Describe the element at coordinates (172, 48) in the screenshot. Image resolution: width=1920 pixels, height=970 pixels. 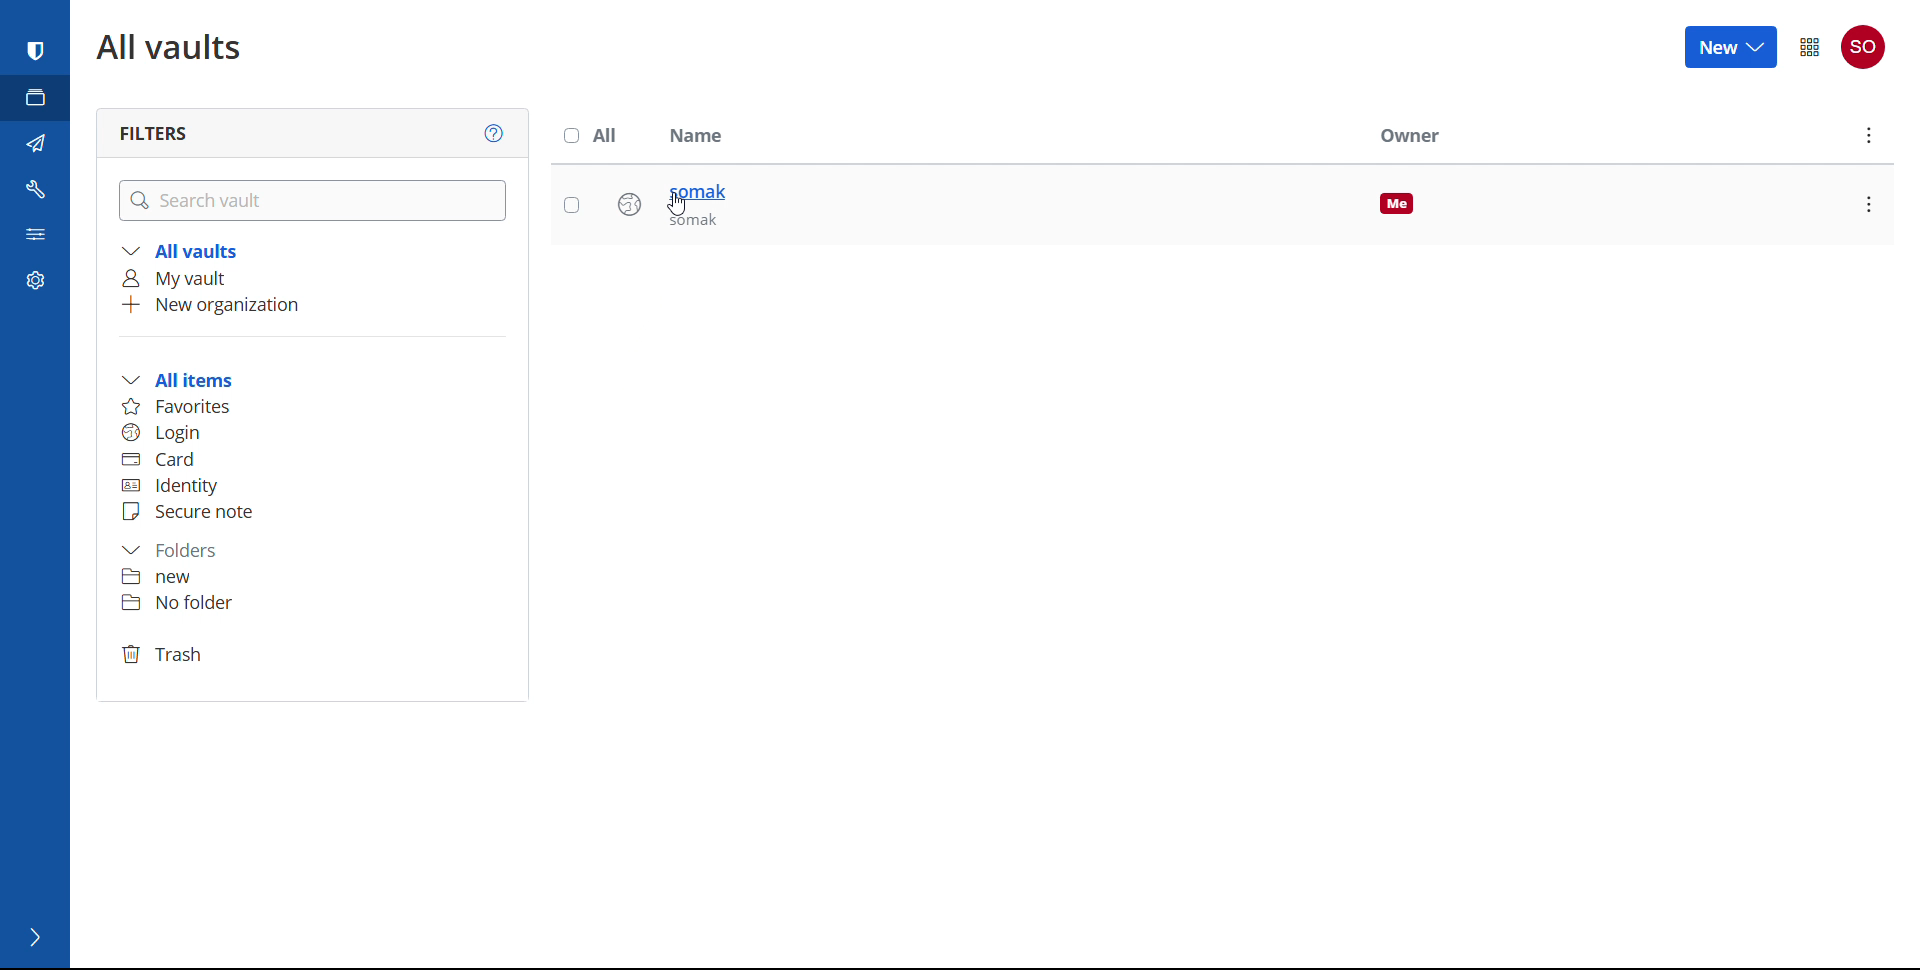
I see `all vaults` at that location.